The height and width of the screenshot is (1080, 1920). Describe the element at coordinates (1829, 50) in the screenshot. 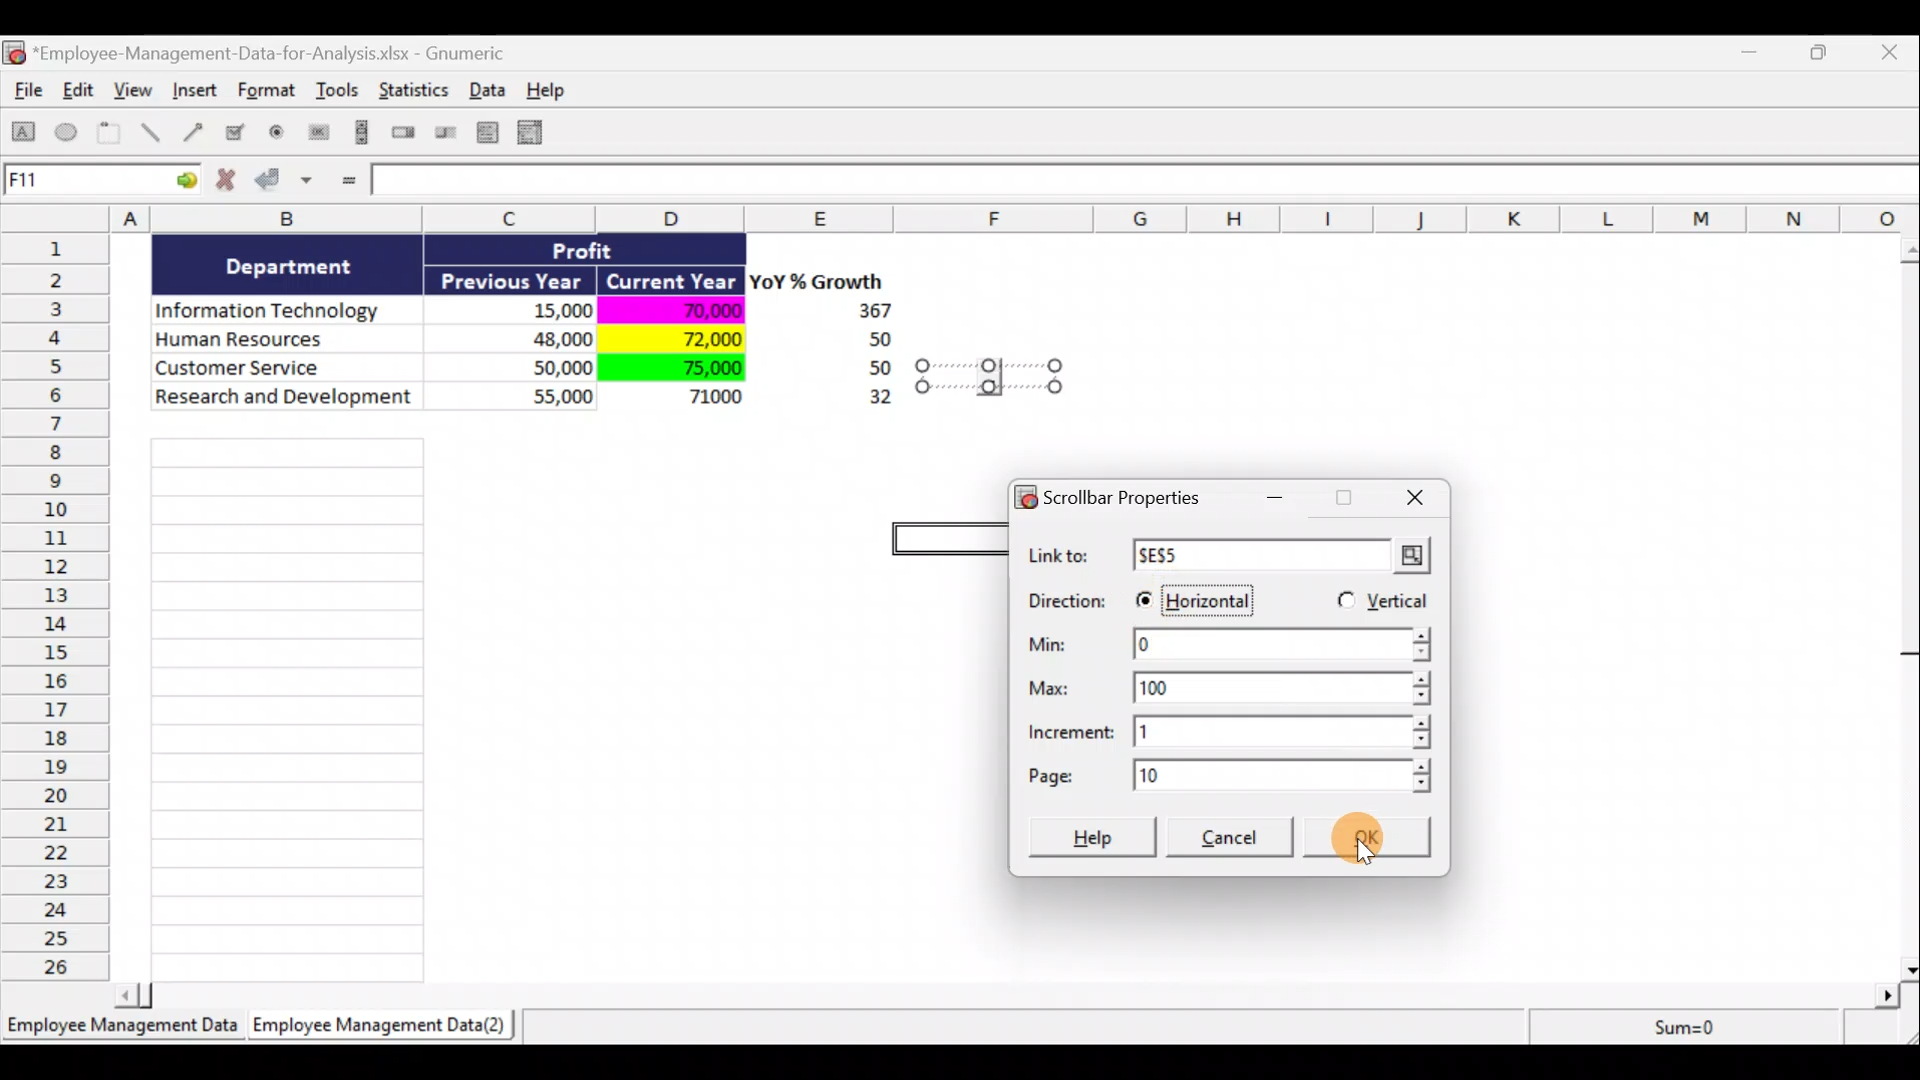

I see `Maximise` at that location.